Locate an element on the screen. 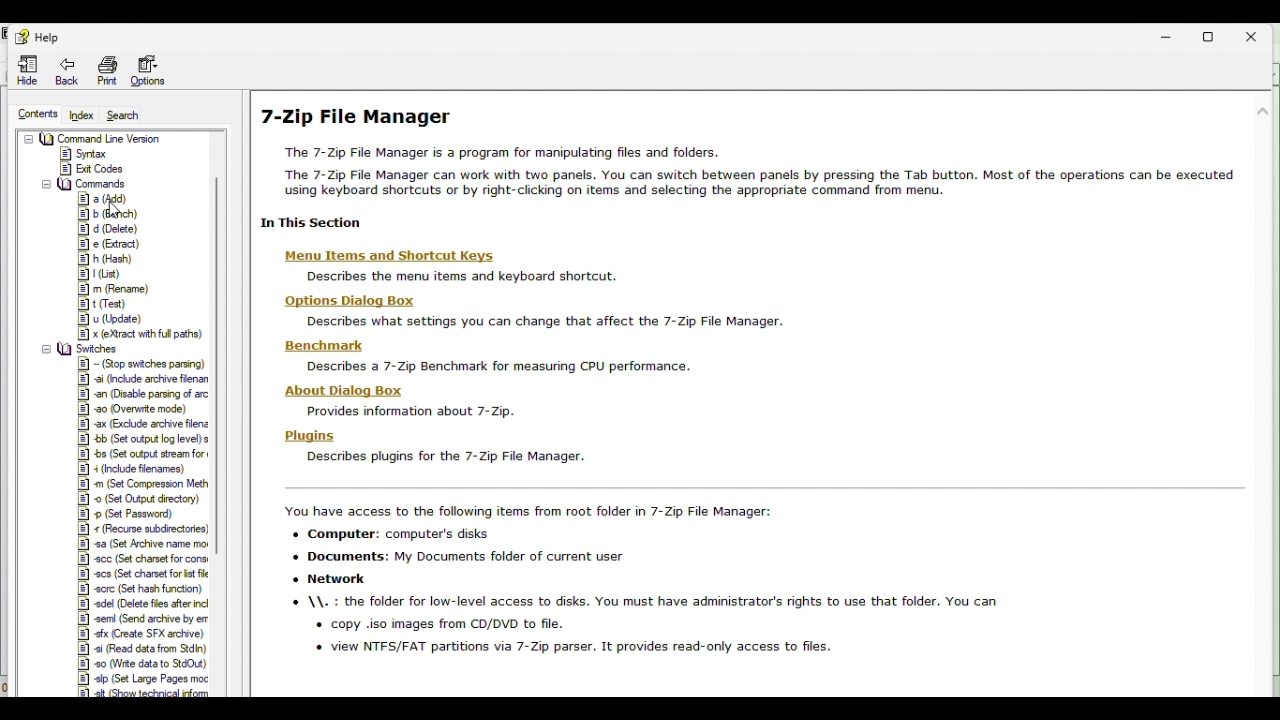 The width and height of the screenshot is (1280, 720). -scrc is located at coordinates (140, 589).